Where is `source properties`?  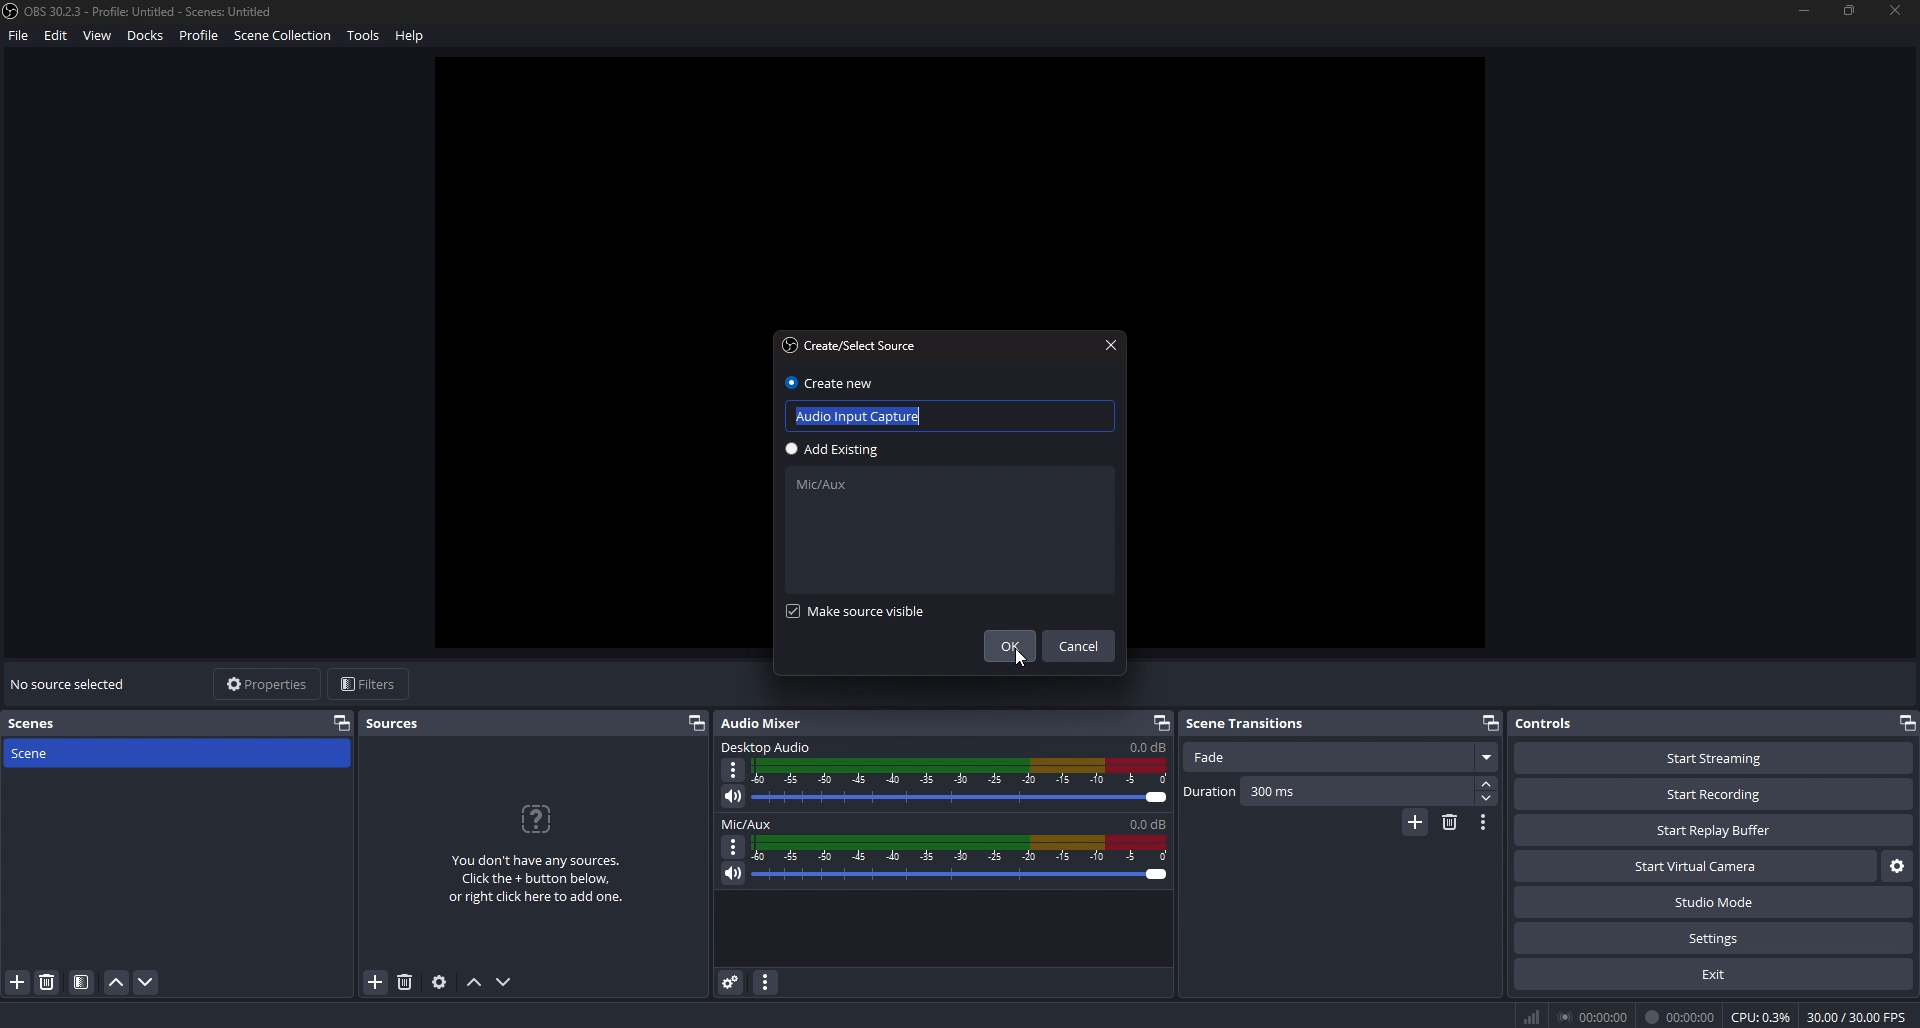
source properties is located at coordinates (439, 982).